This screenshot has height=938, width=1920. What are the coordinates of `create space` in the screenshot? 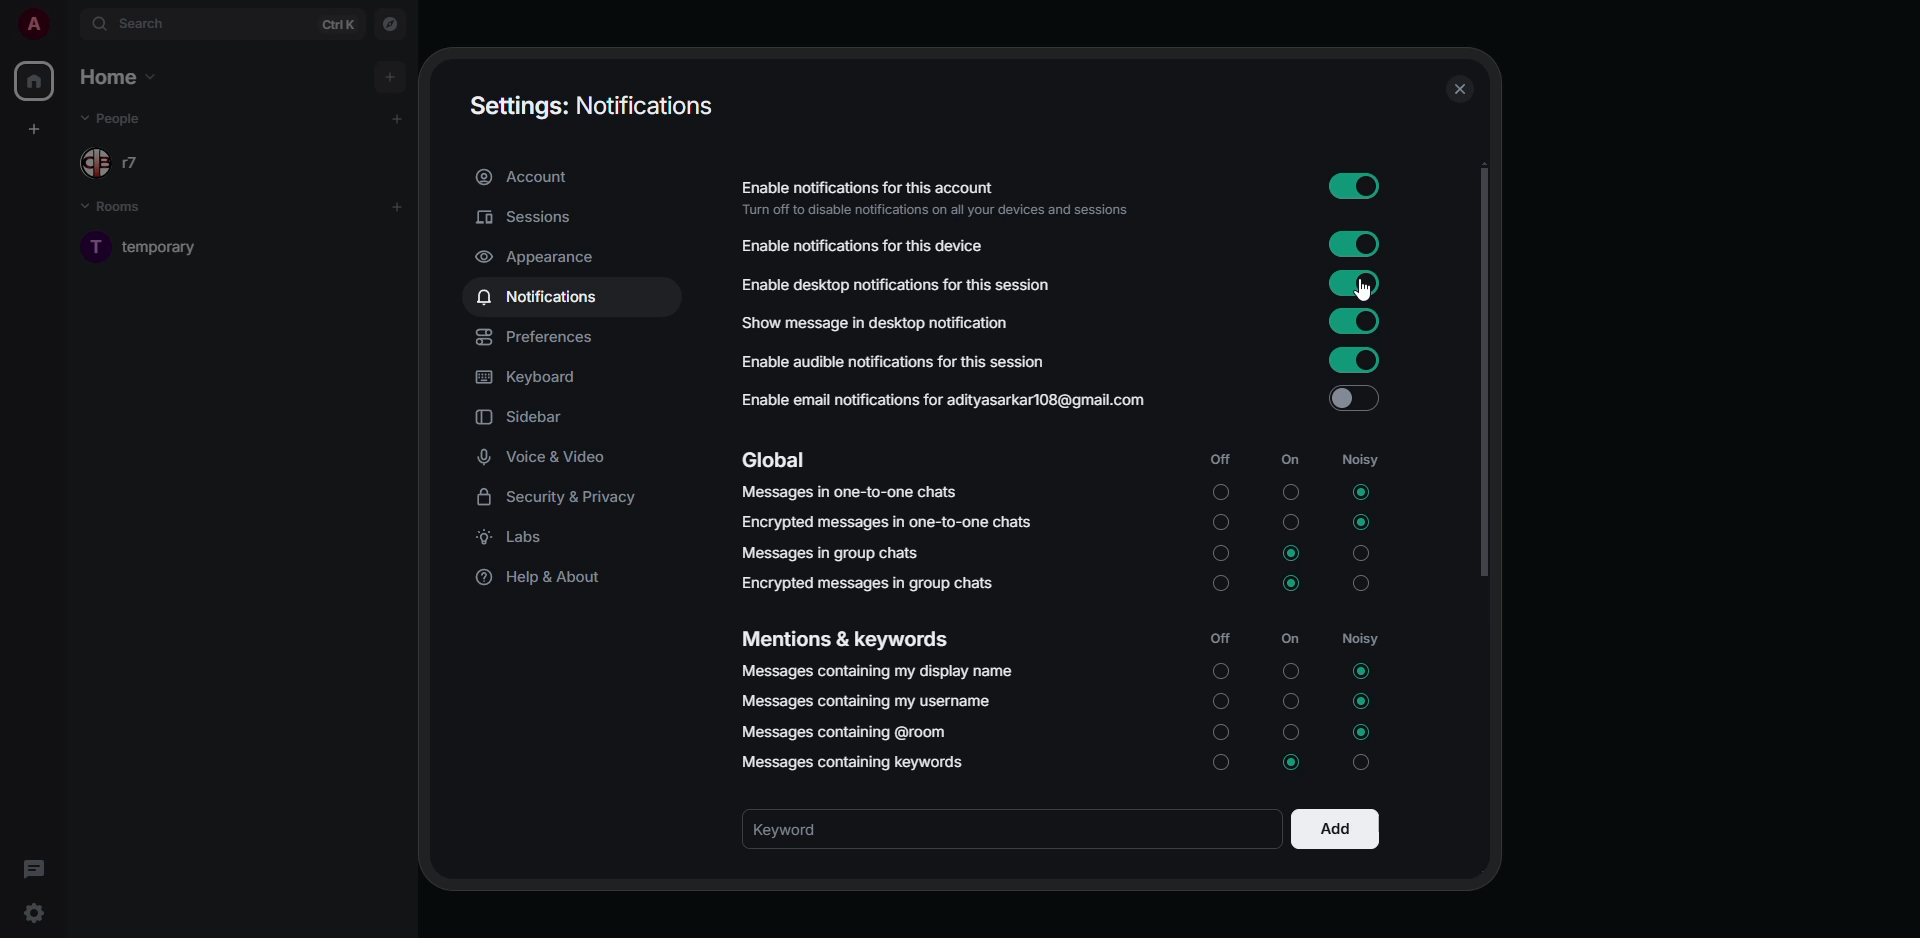 It's located at (33, 131).